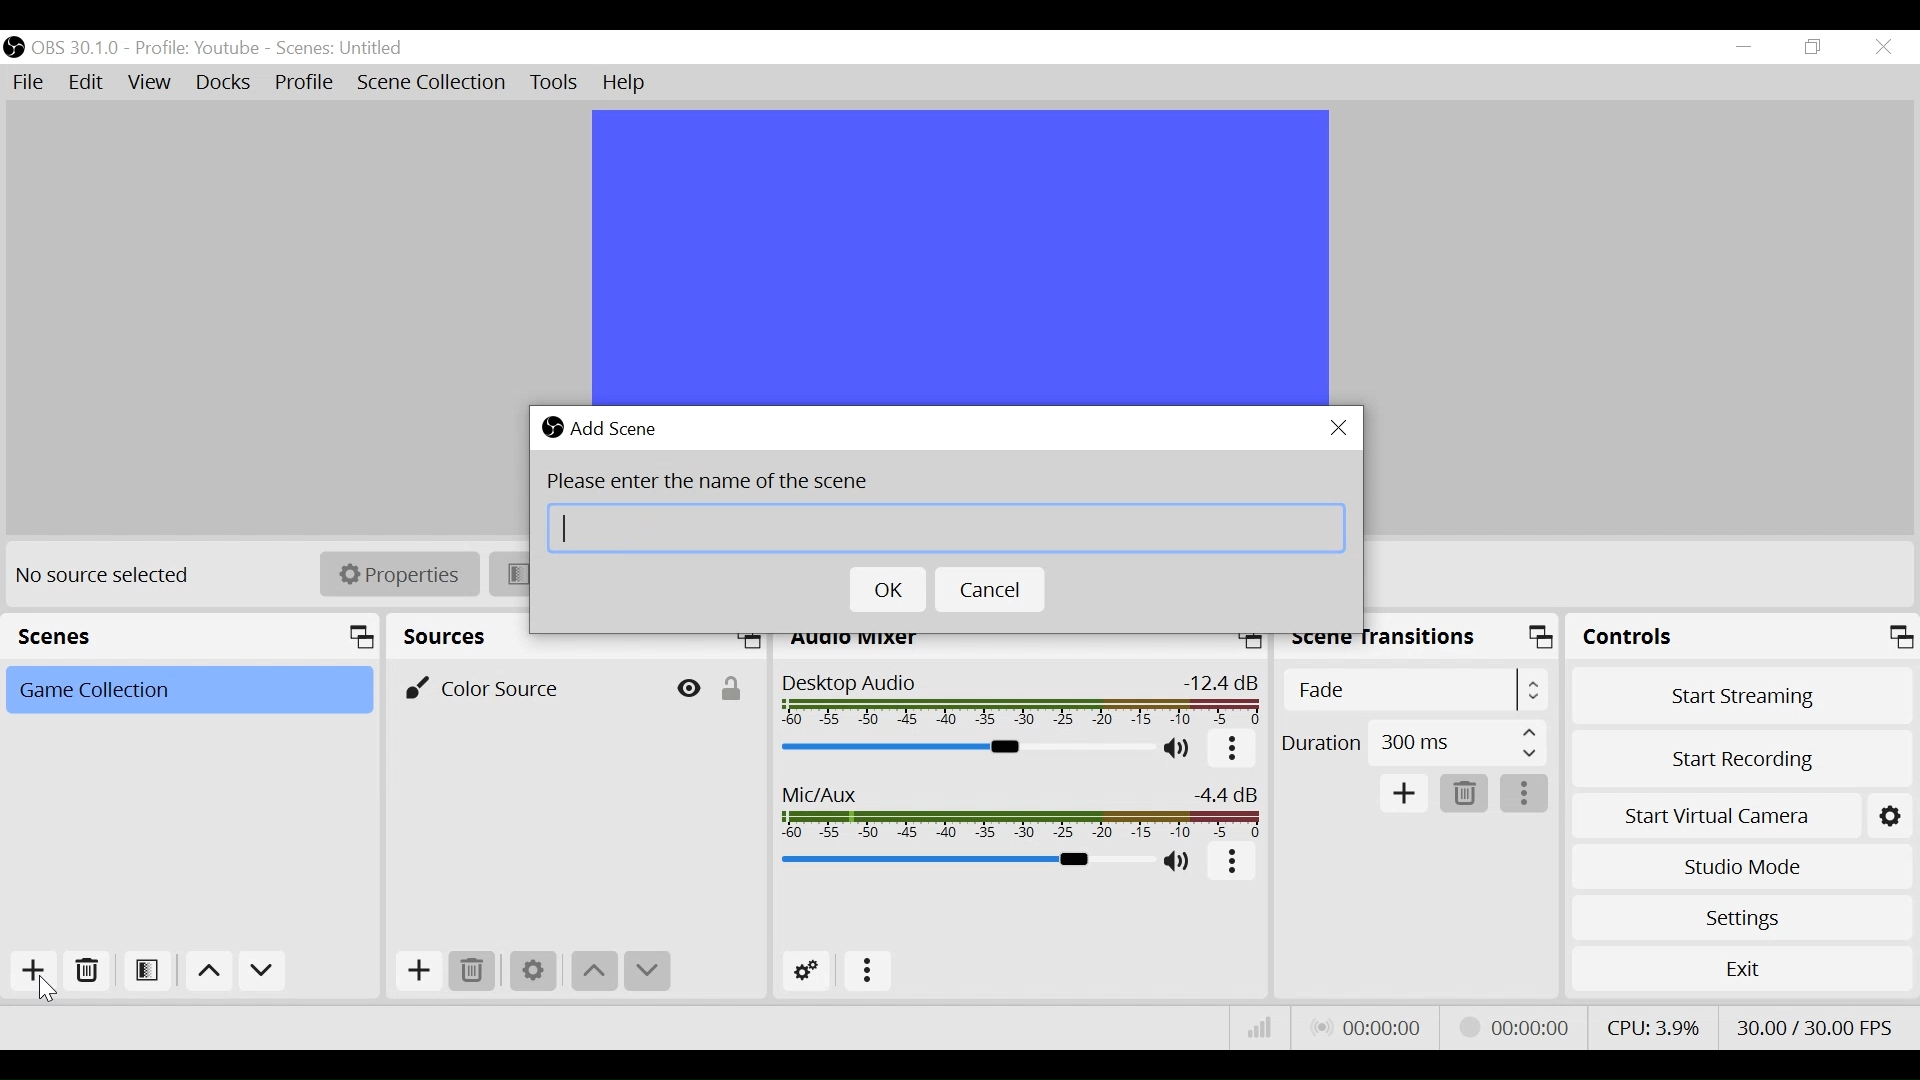 This screenshot has width=1920, height=1080. What do you see at coordinates (88, 83) in the screenshot?
I see `Edit` at bounding box center [88, 83].